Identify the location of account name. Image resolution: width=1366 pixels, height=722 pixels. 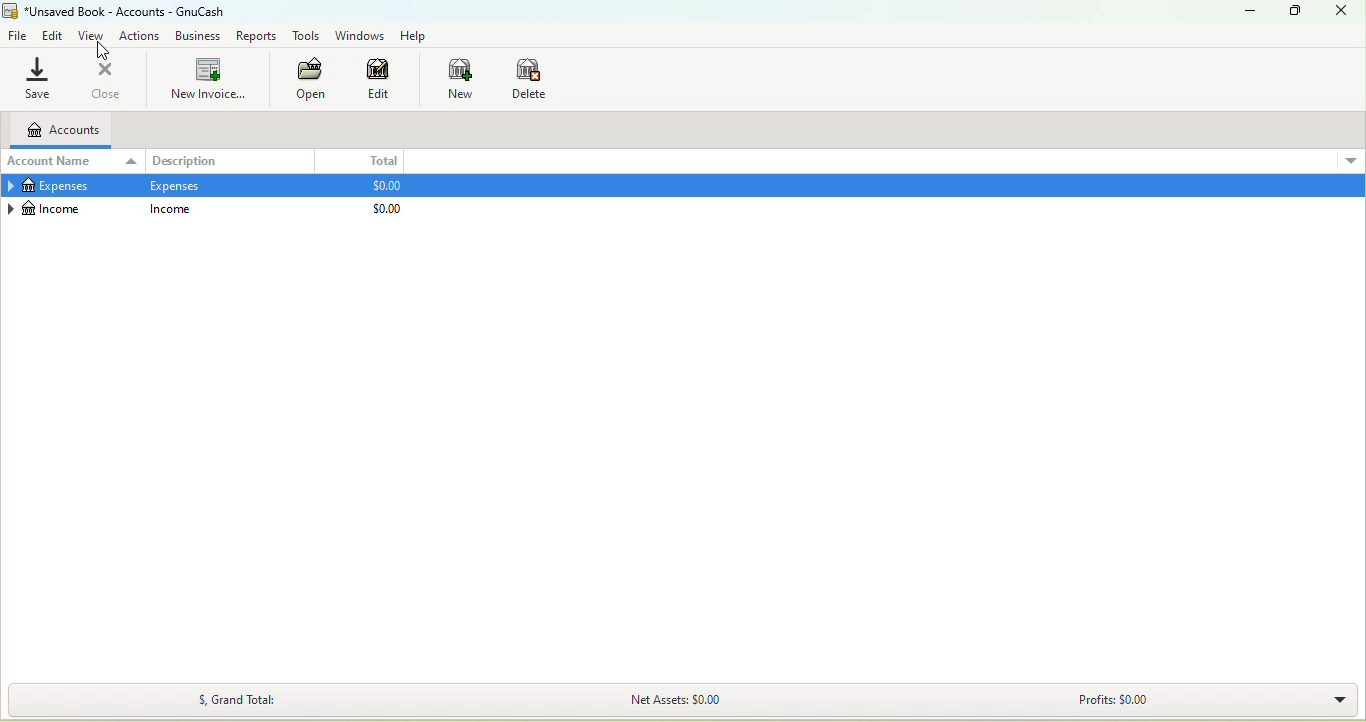
(73, 163).